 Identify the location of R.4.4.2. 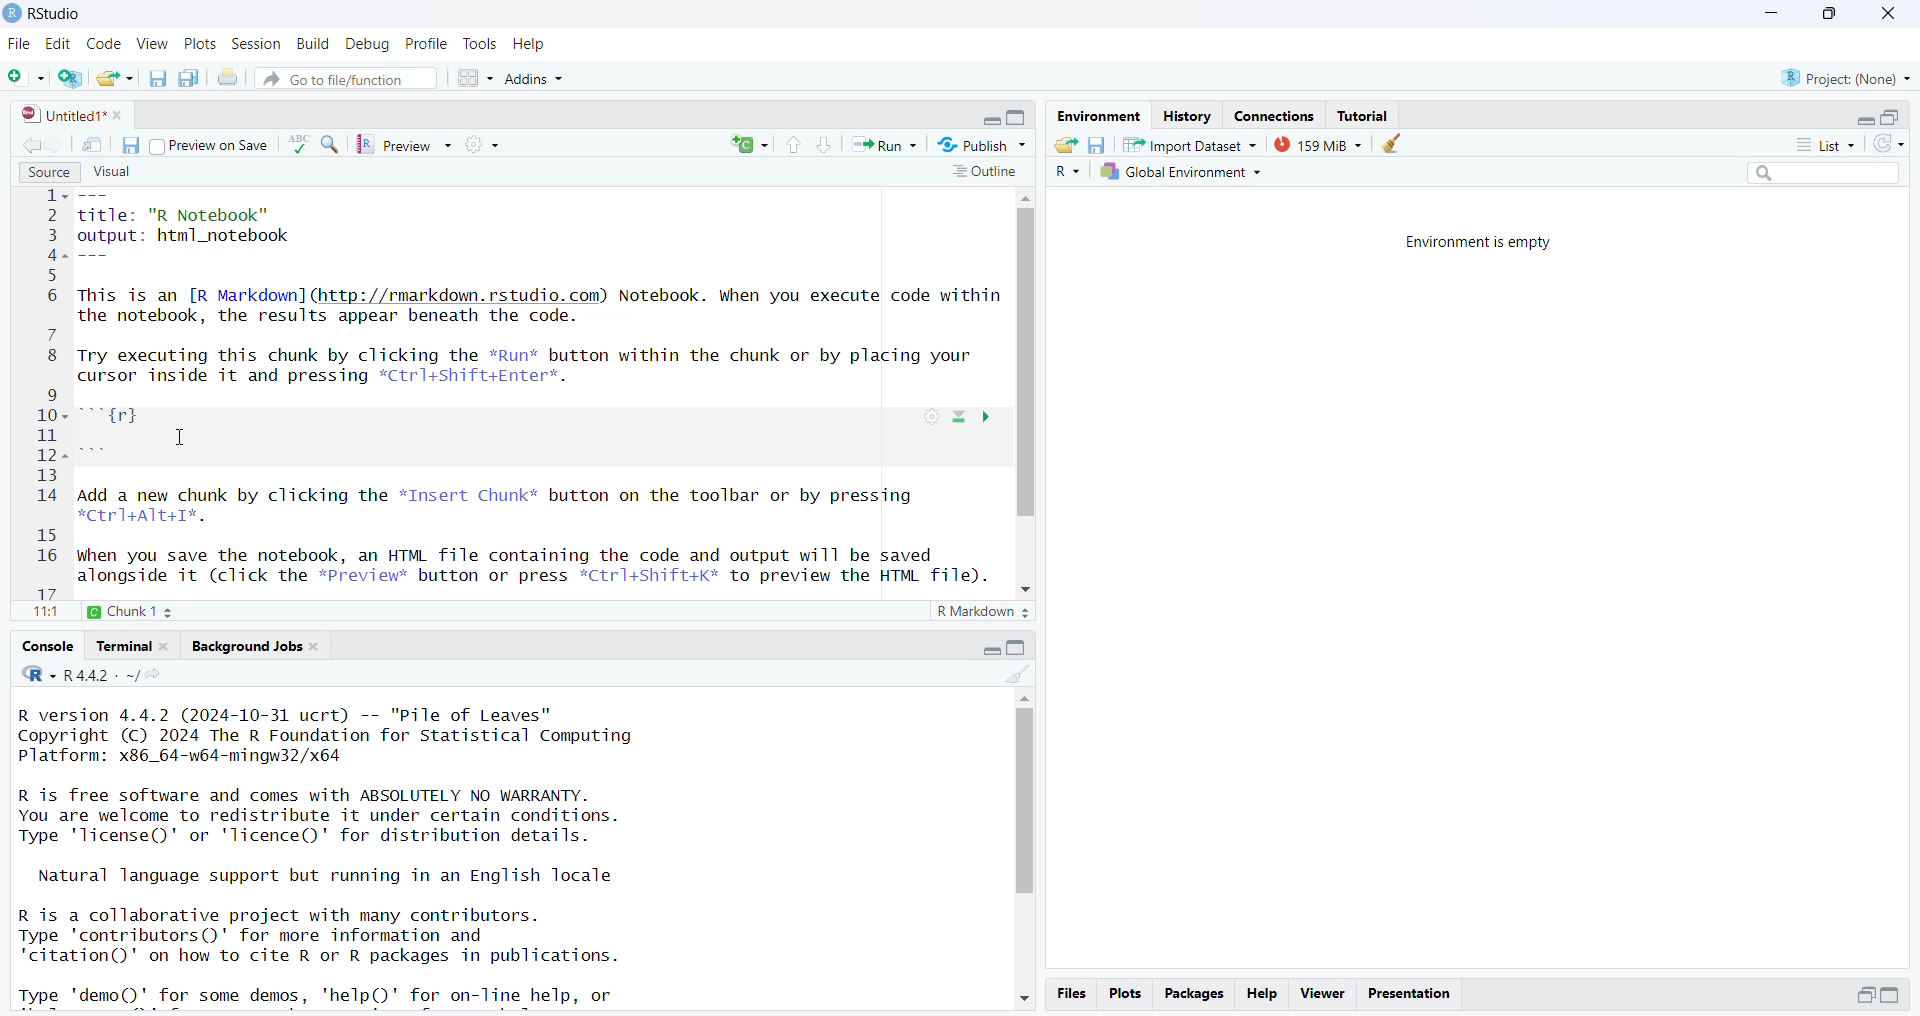
(79, 673).